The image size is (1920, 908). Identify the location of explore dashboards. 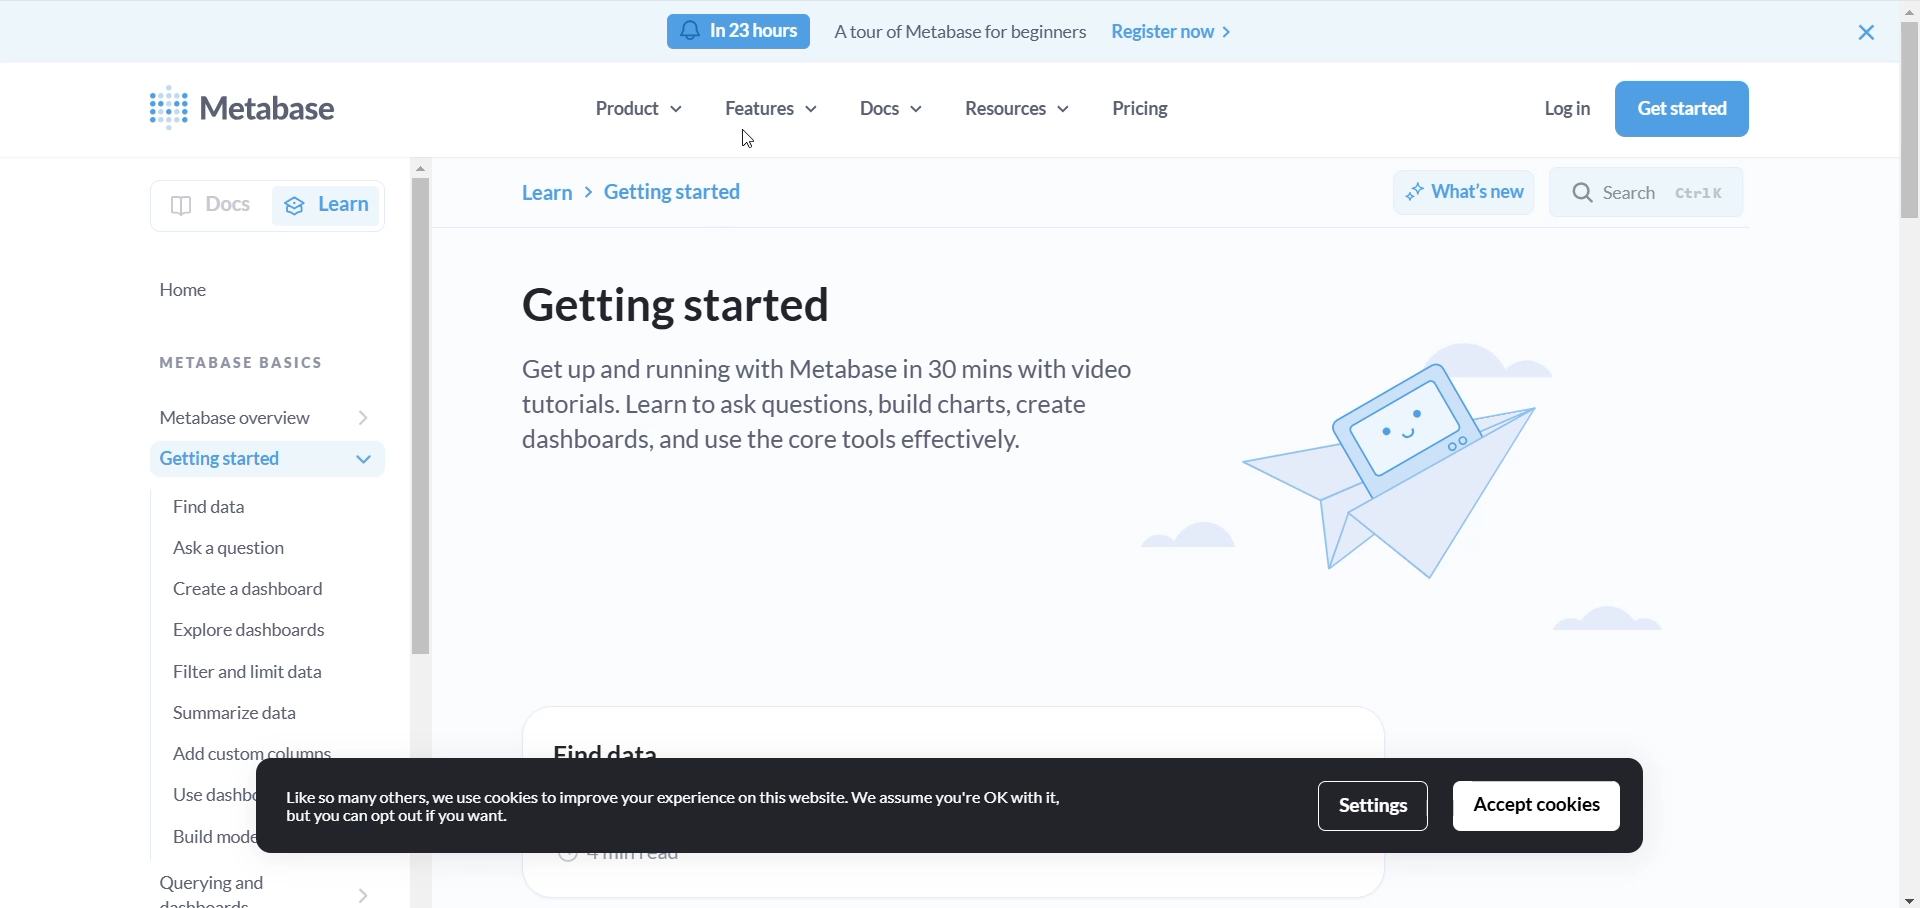
(255, 631).